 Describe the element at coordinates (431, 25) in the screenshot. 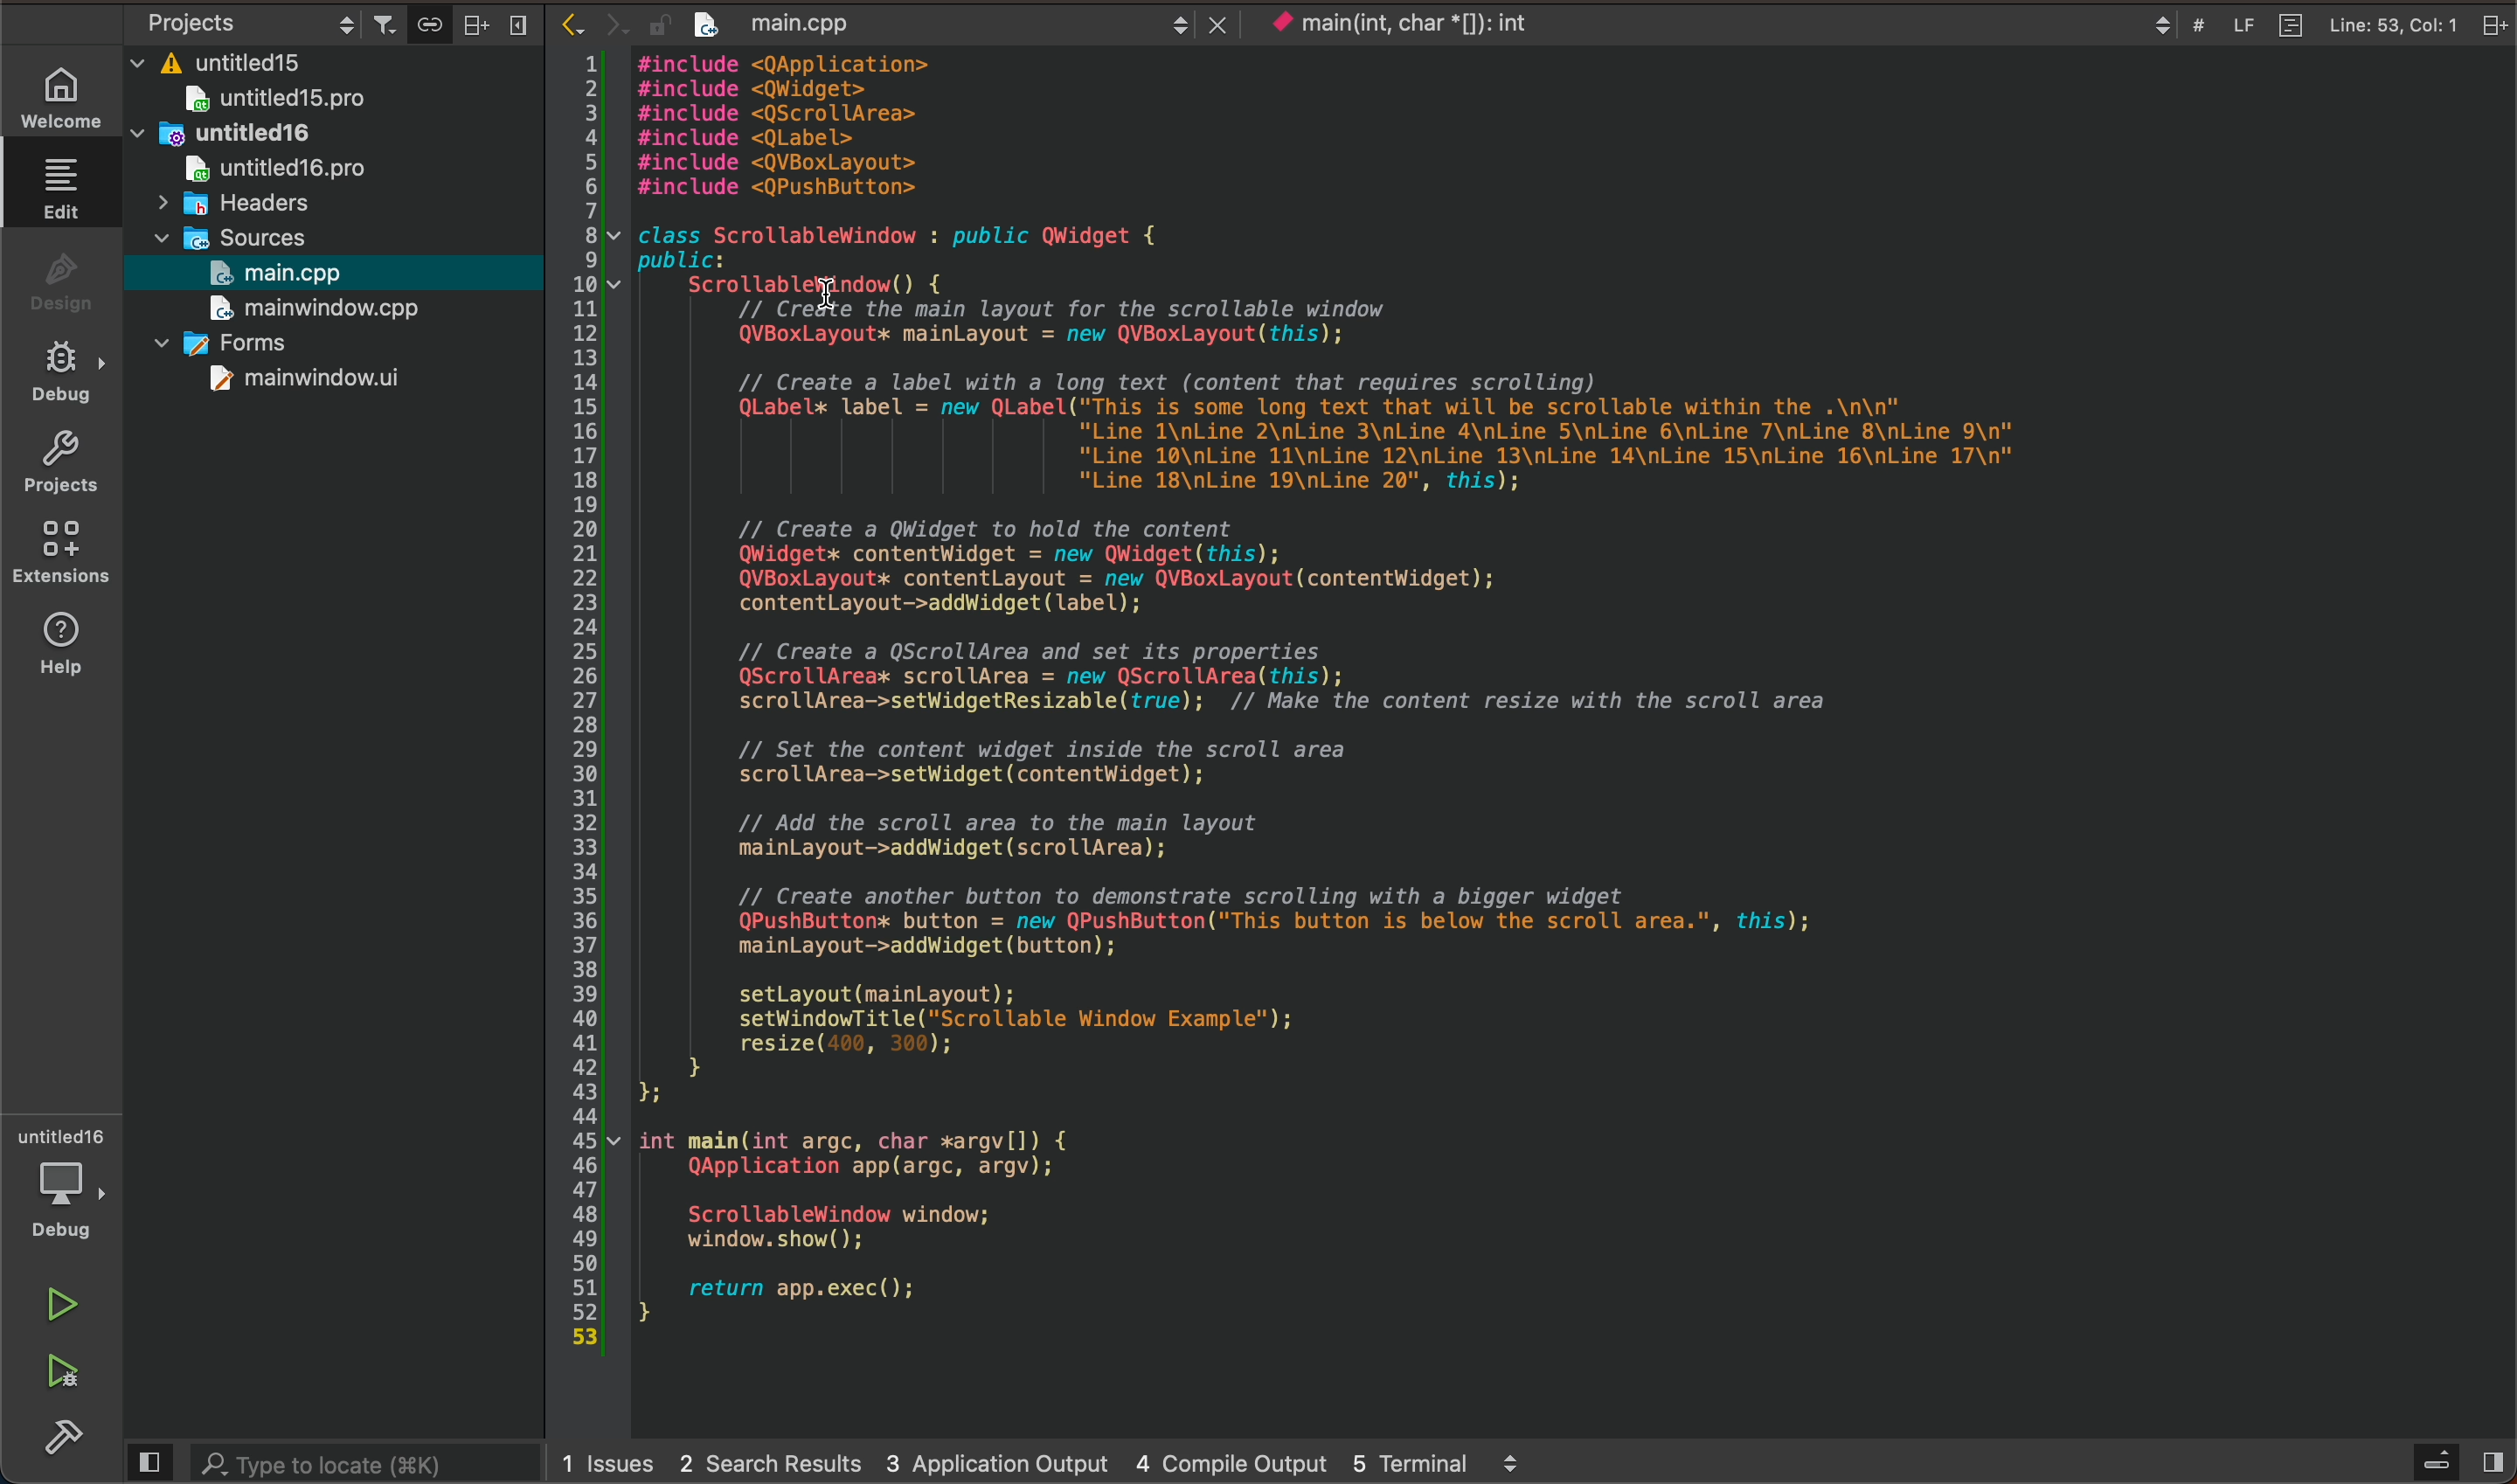

I see `` at that location.